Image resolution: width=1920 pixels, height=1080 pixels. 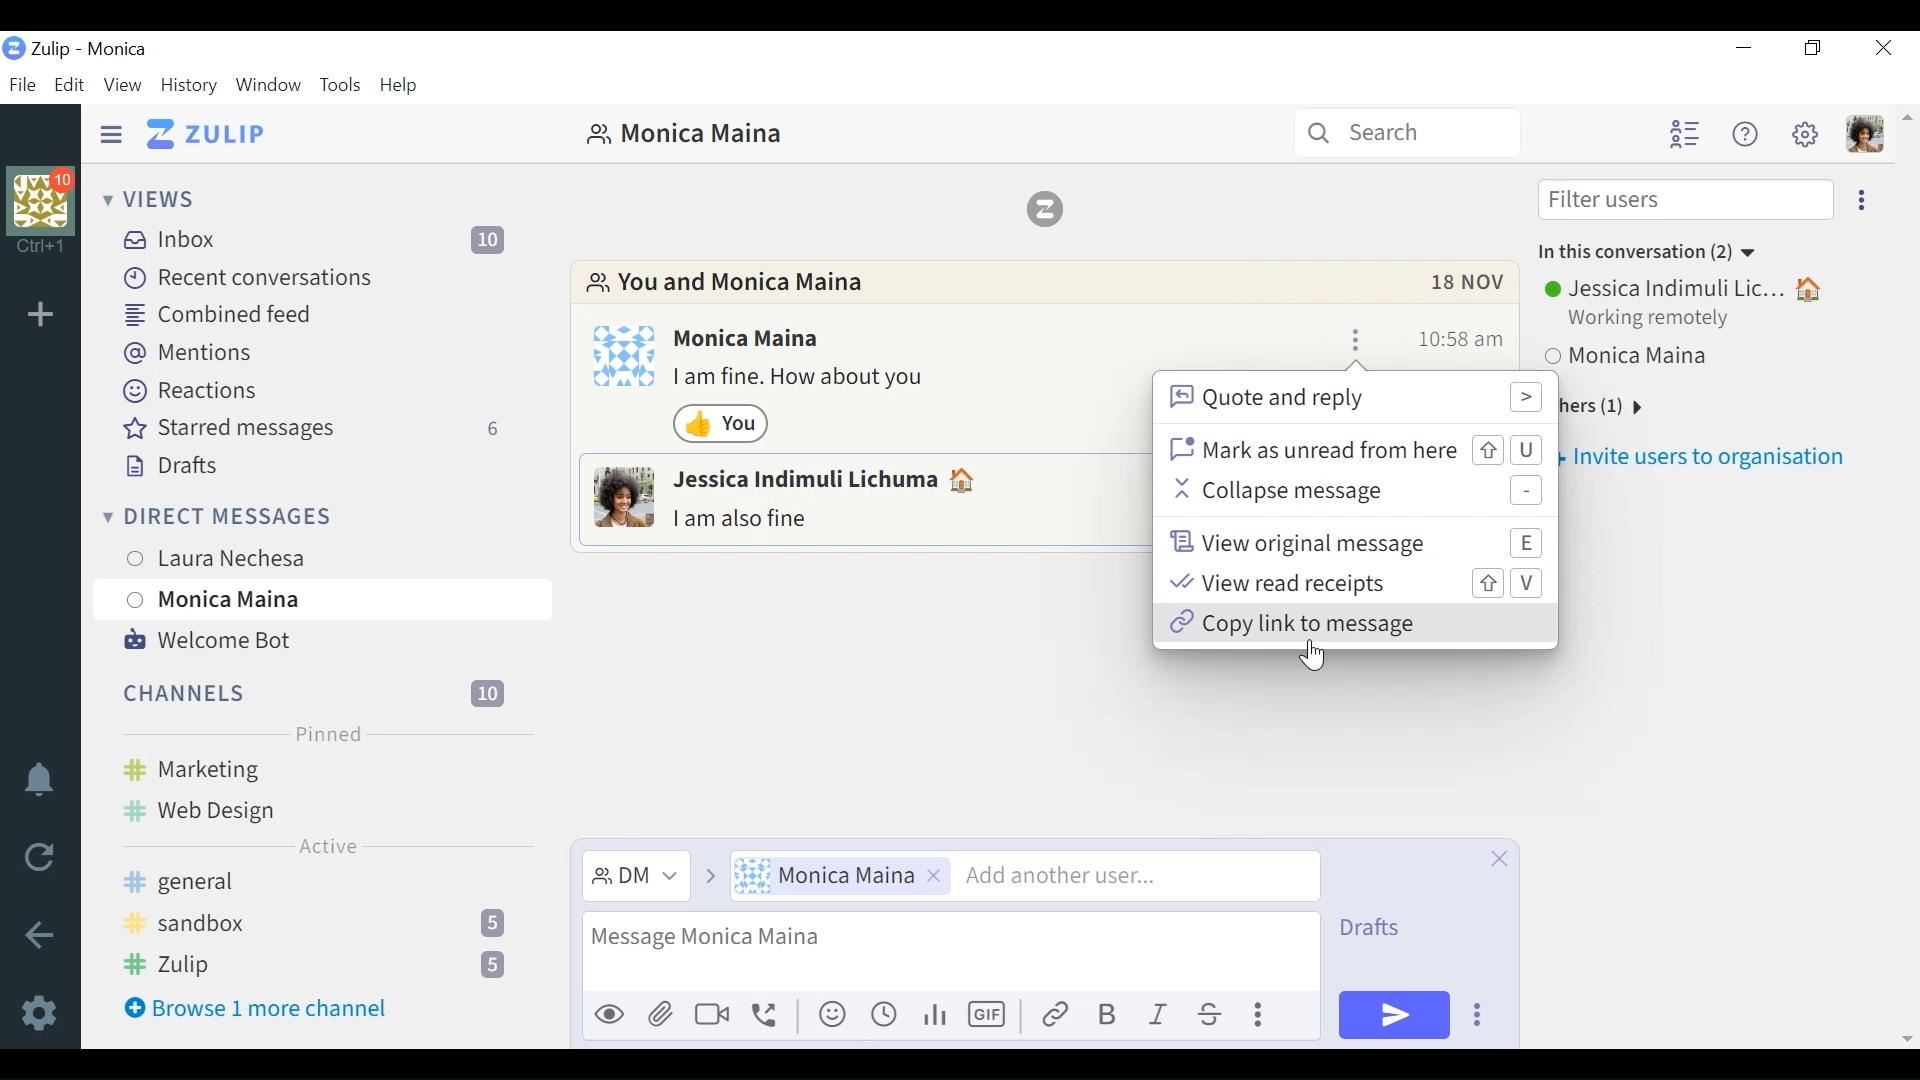 I want to click on Add emoji reaction, so click(x=1321, y=337).